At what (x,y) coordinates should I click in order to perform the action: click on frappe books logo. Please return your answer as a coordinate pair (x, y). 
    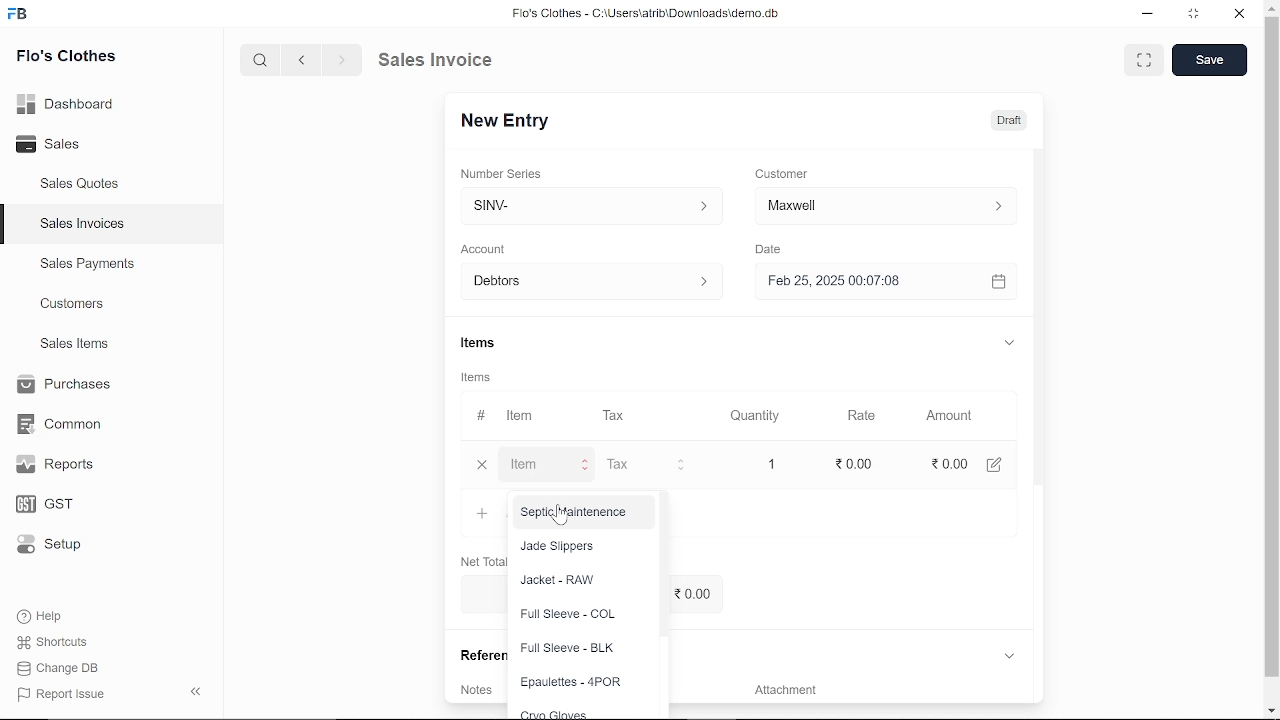
    Looking at the image, I should click on (20, 17).